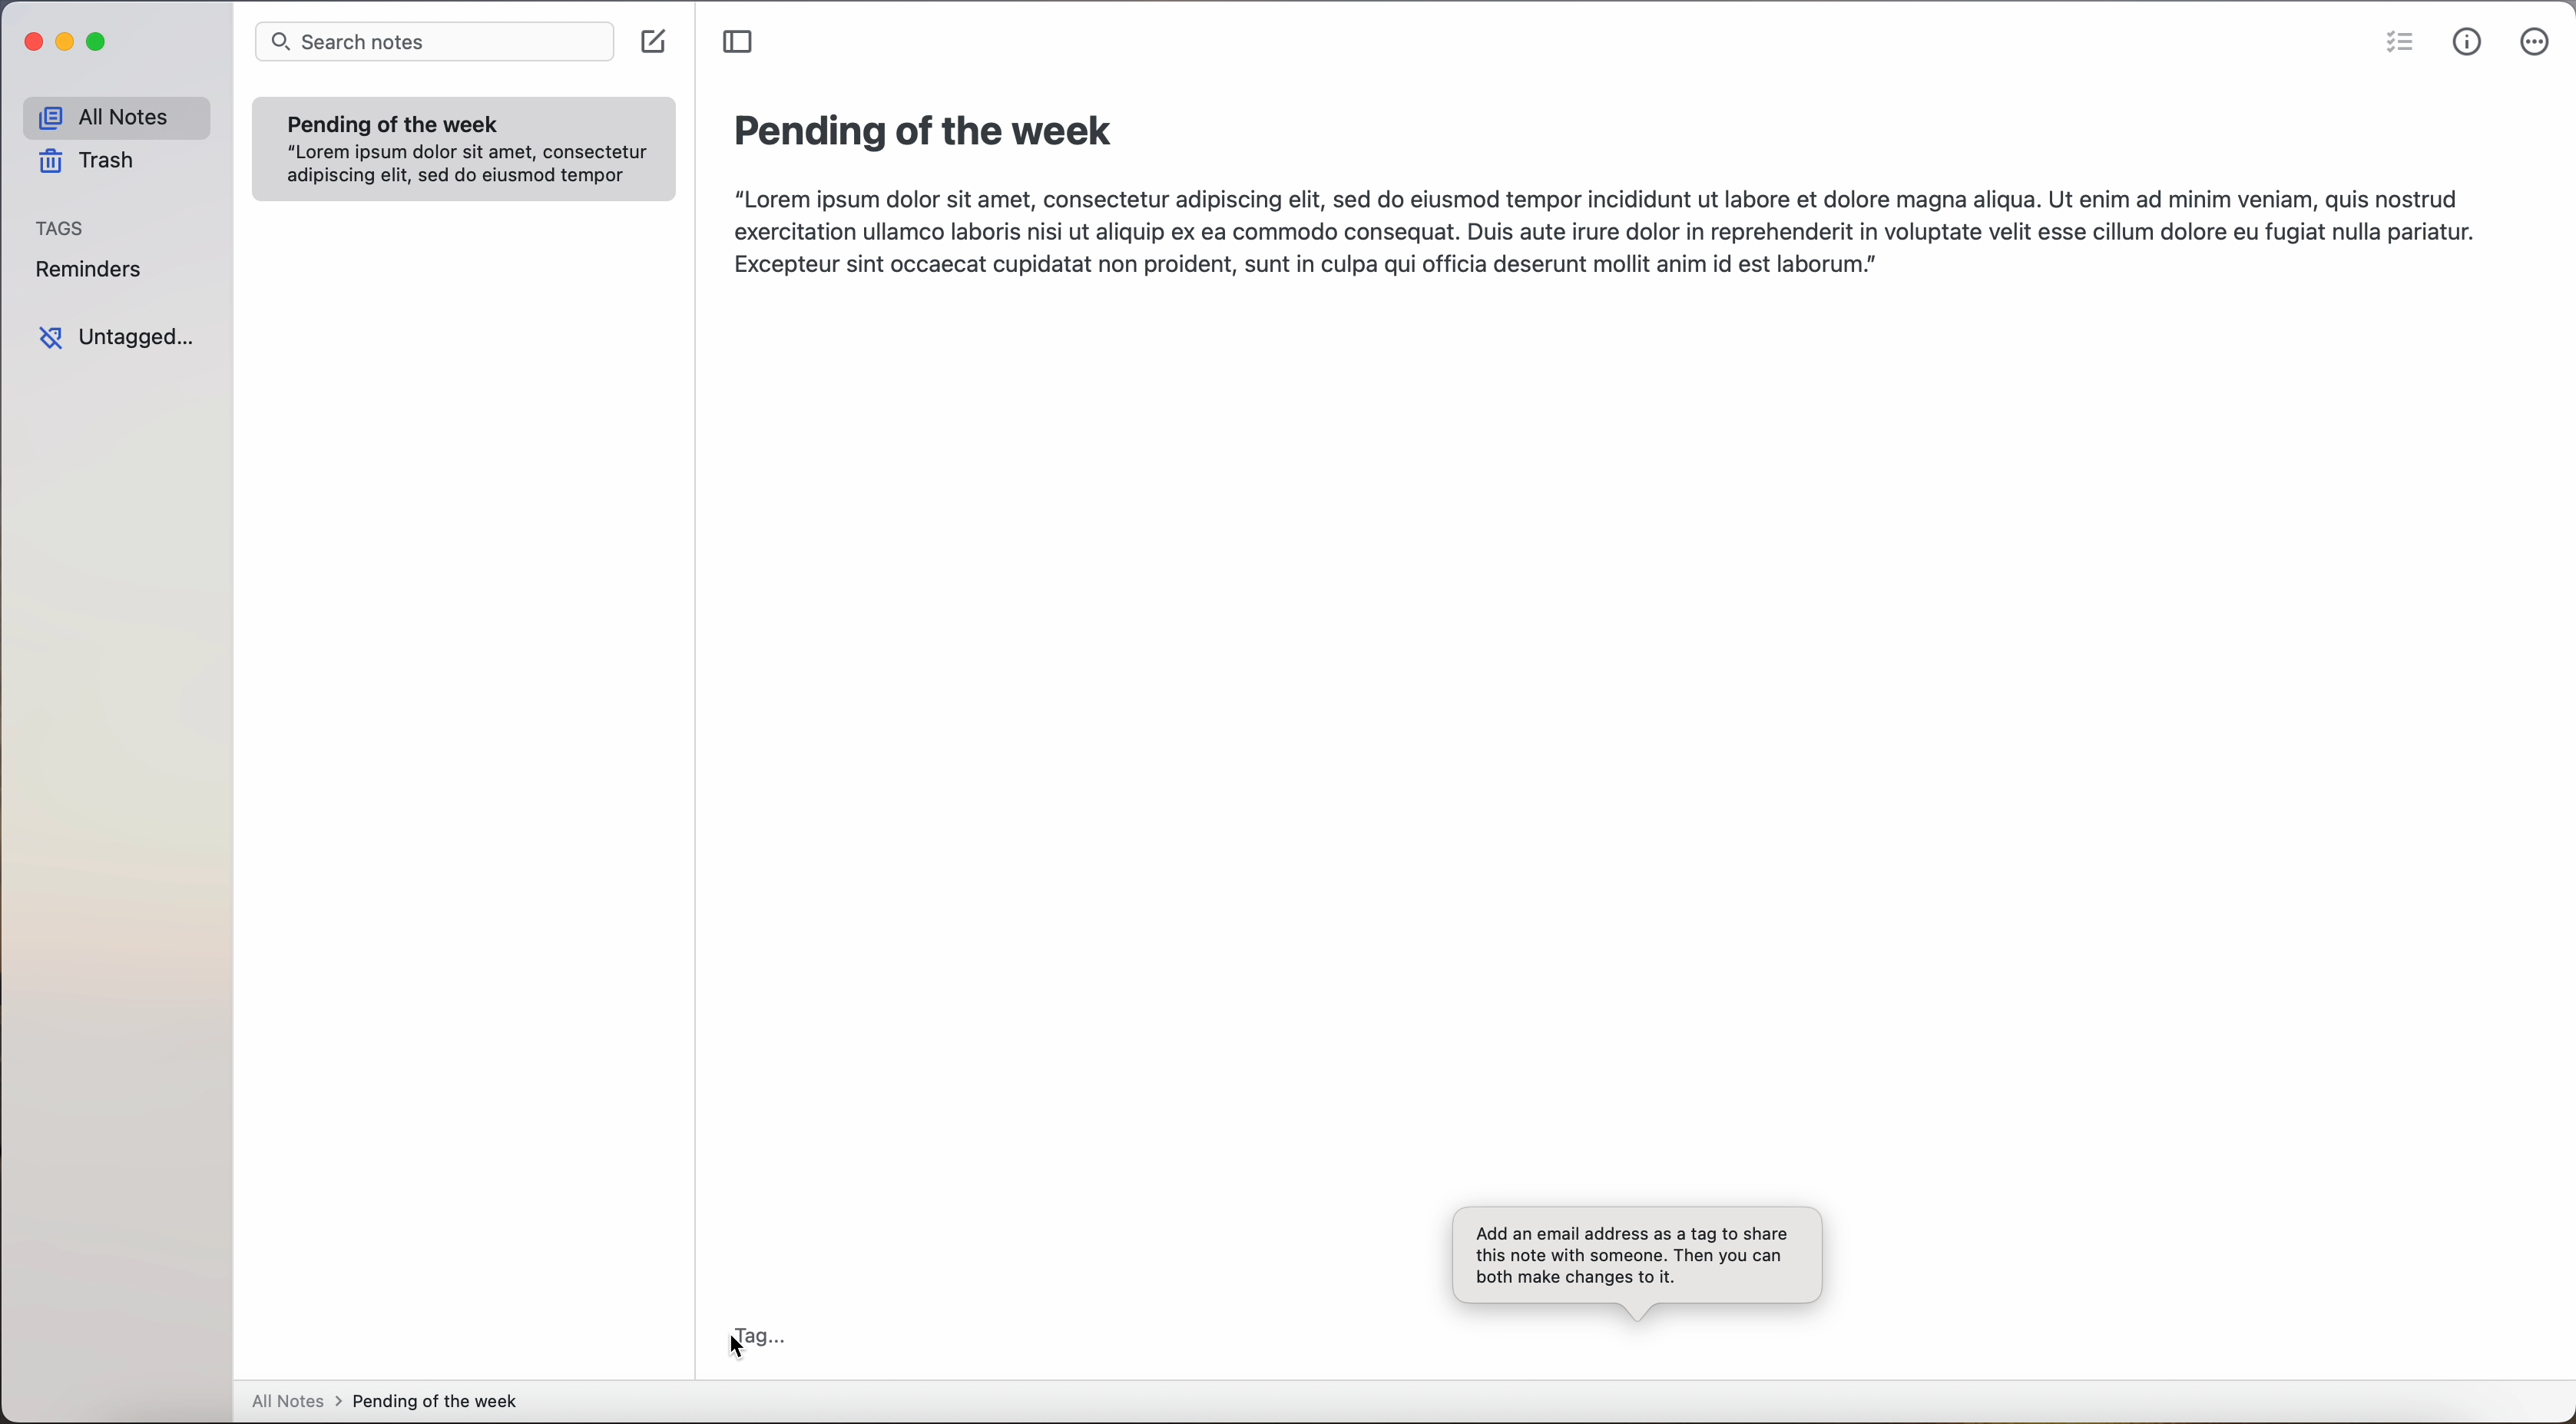  What do you see at coordinates (92, 165) in the screenshot?
I see `trash` at bounding box center [92, 165].